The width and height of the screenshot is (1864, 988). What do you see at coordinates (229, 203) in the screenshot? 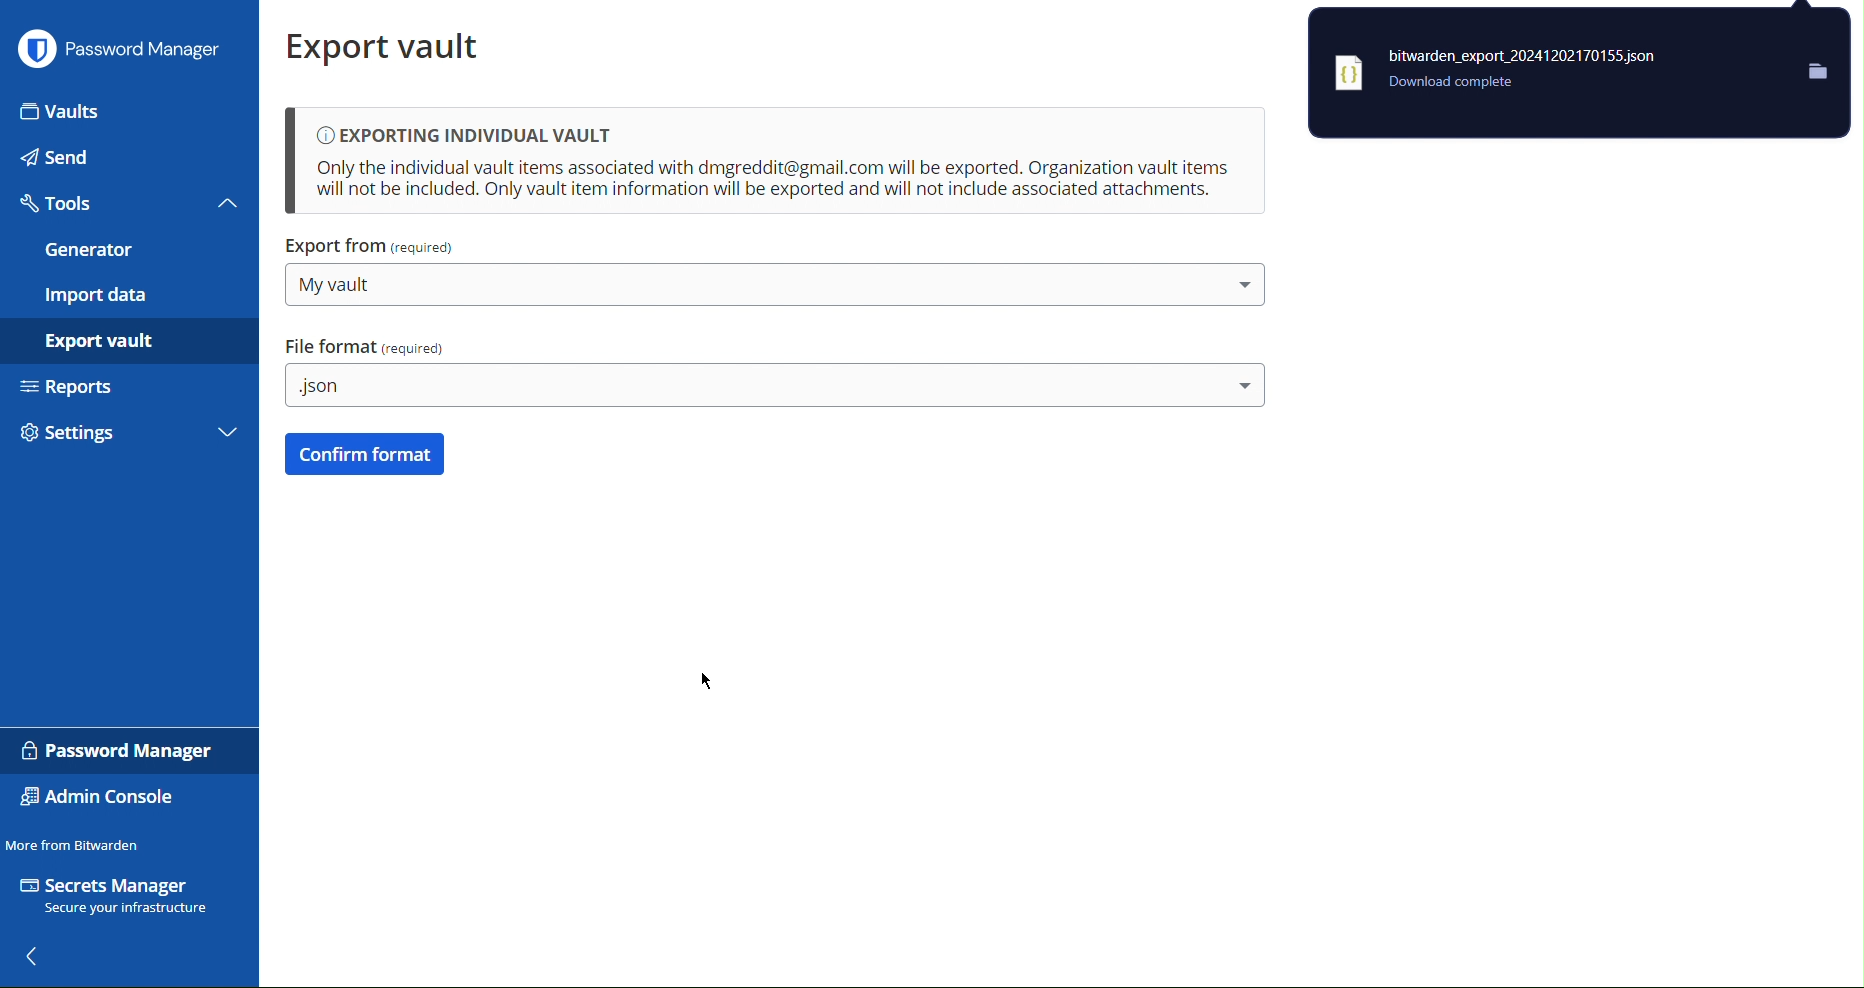
I see `Close tools` at bounding box center [229, 203].